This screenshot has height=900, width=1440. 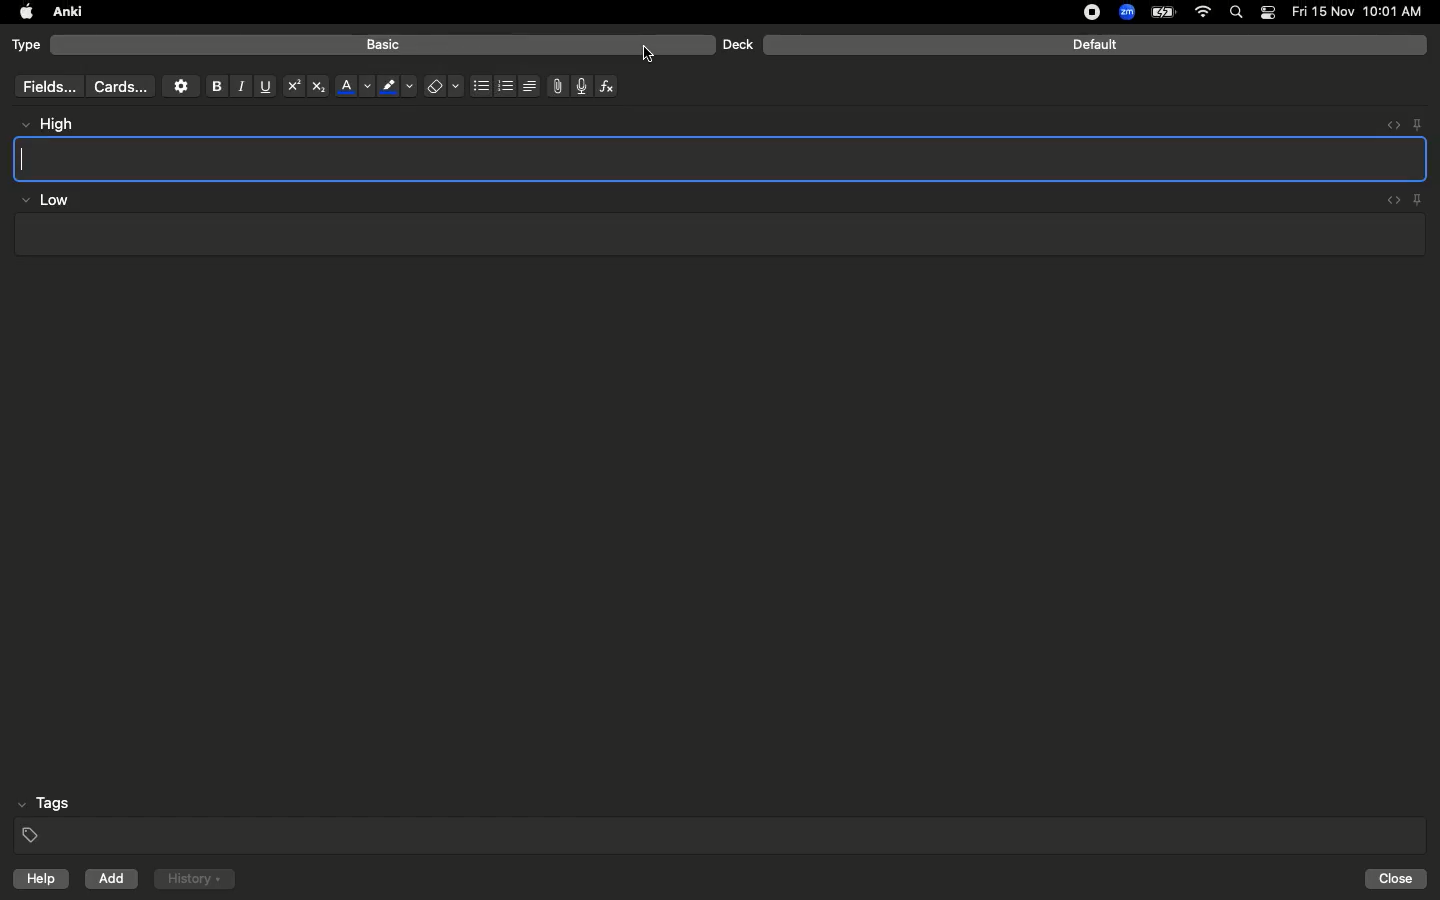 What do you see at coordinates (608, 86) in the screenshot?
I see `Function` at bounding box center [608, 86].